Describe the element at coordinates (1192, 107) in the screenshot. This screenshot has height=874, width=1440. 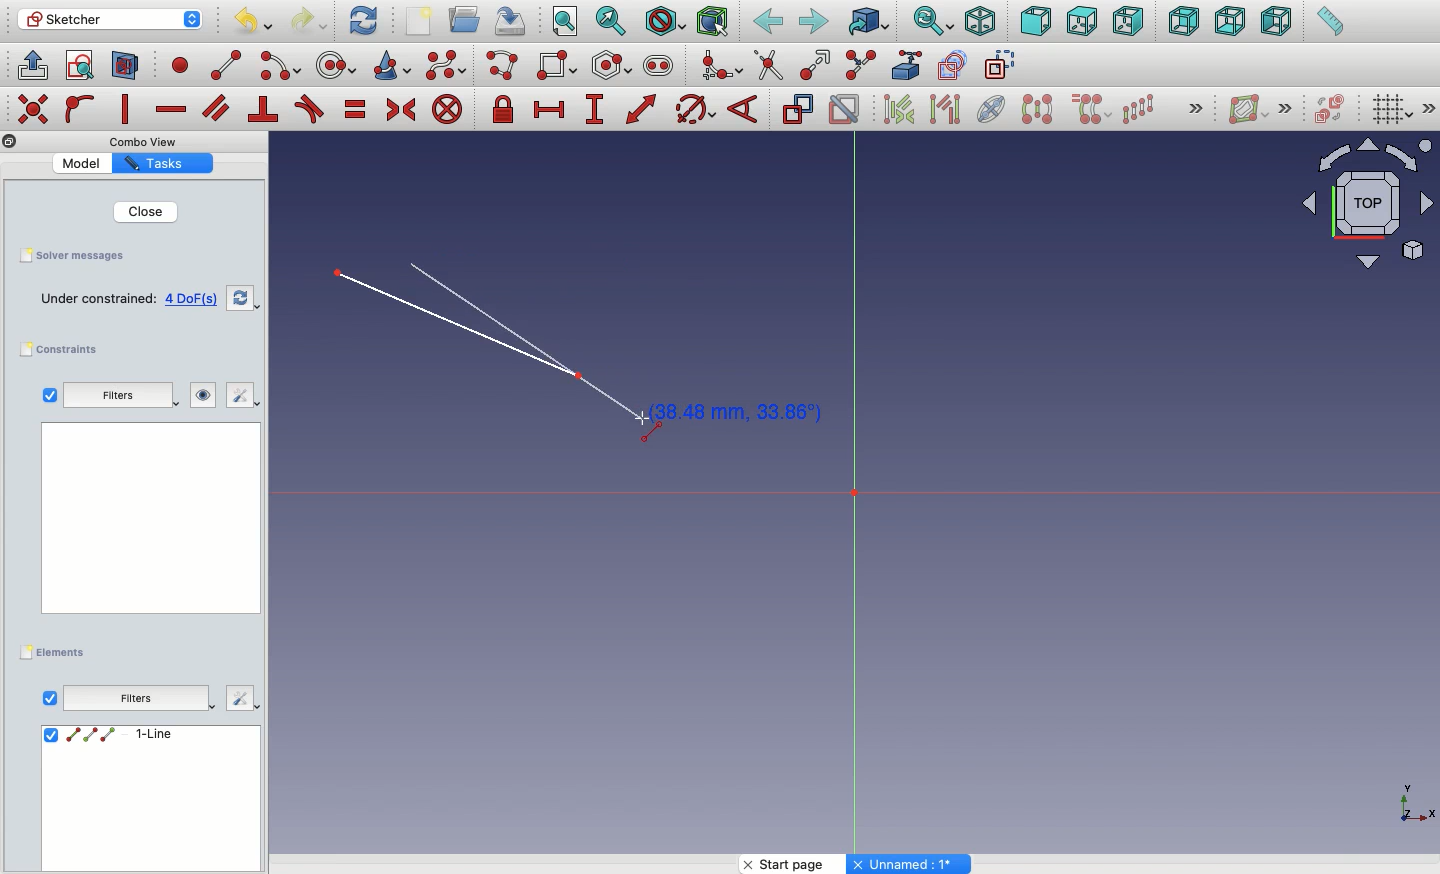
I see `` at that location.